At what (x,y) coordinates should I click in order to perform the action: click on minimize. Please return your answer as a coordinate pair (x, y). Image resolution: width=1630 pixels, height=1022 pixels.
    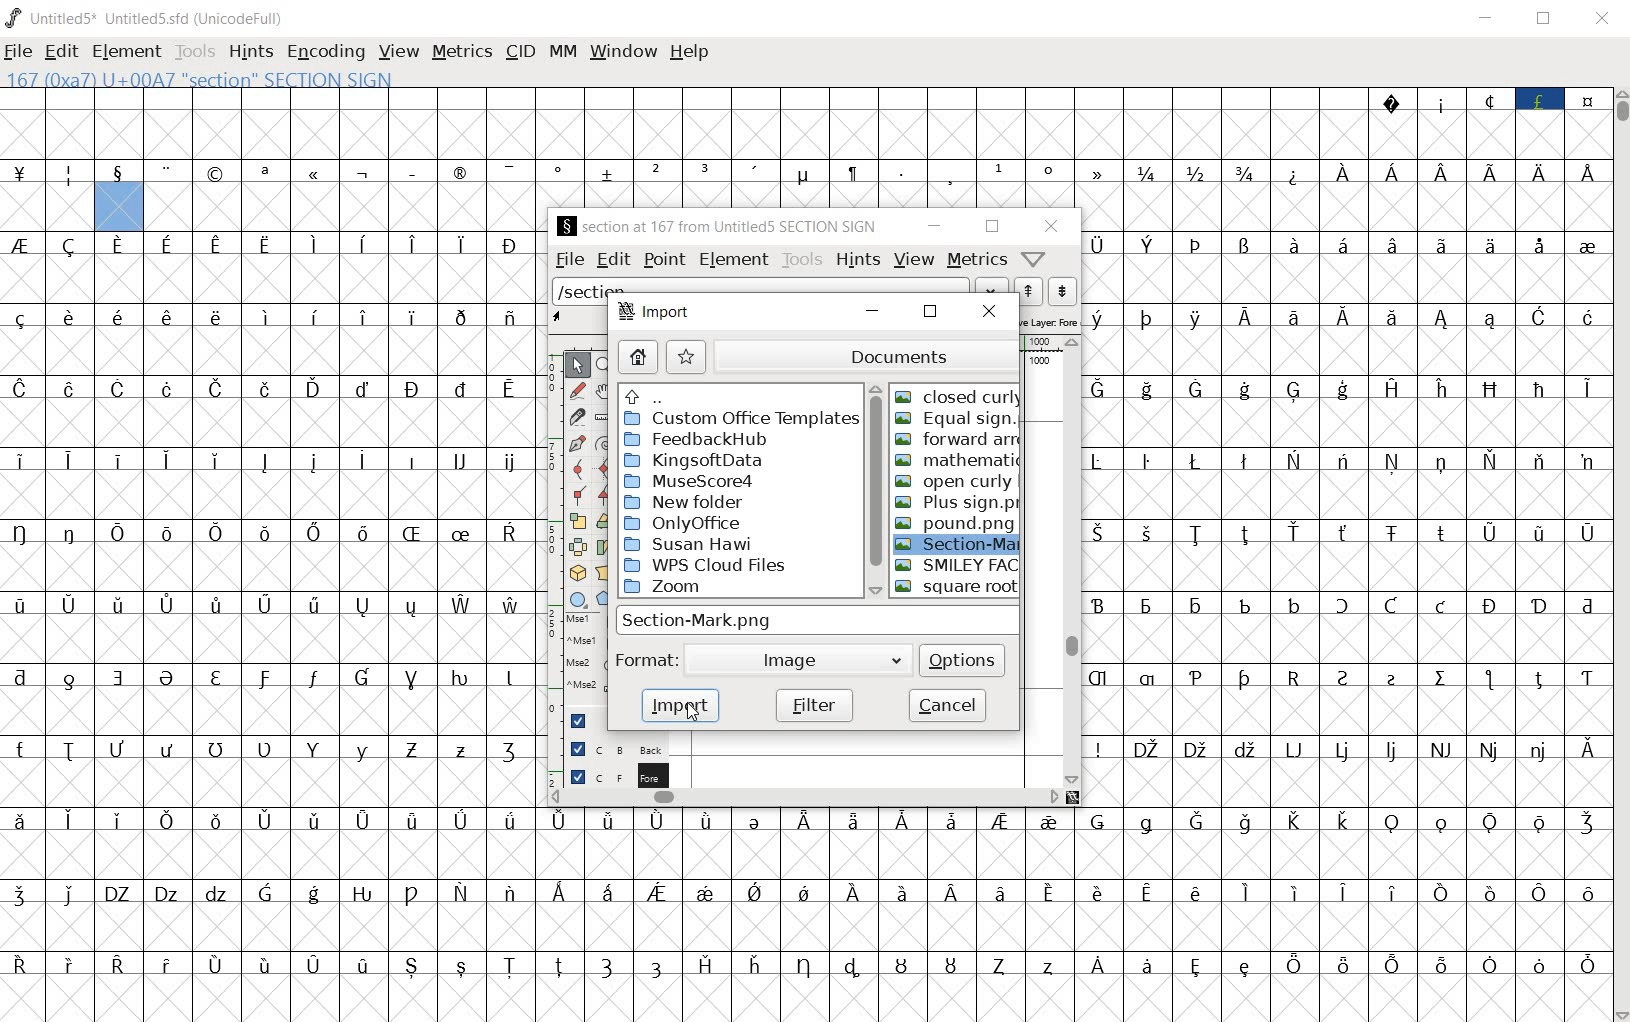
    Looking at the image, I should click on (870, 312).